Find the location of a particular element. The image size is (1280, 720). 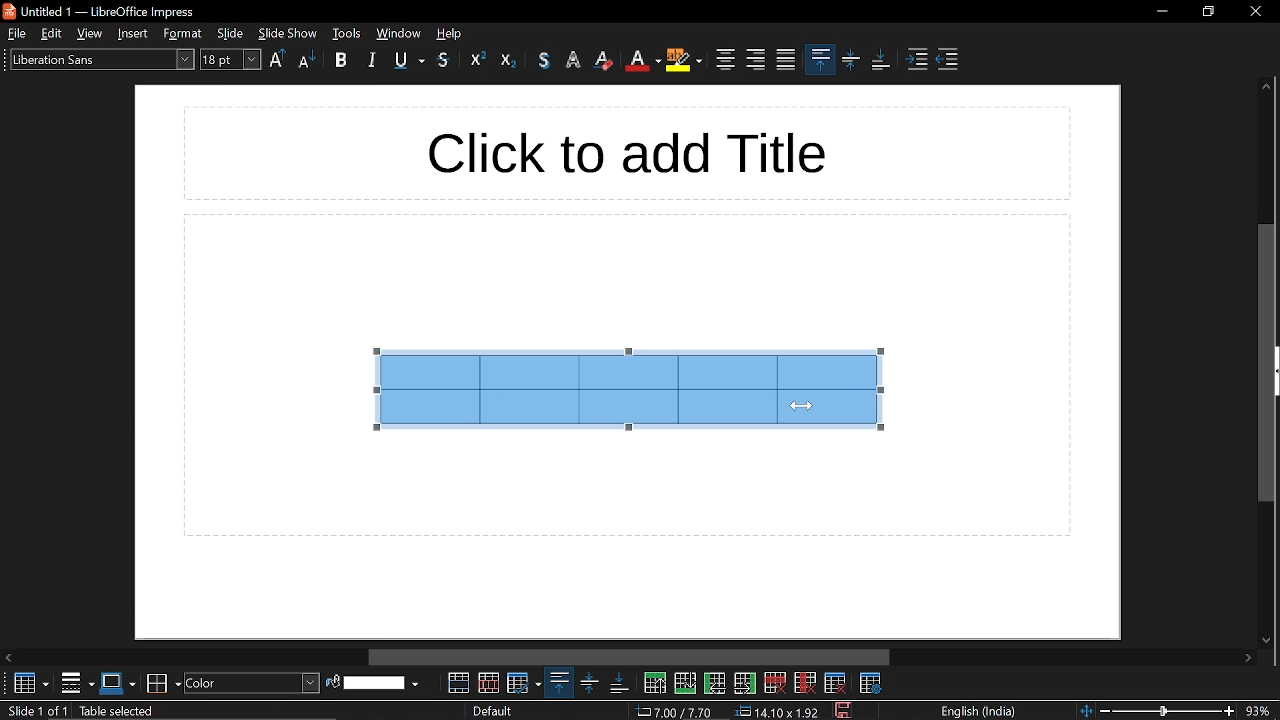

align right is located at coordinates (754, 59).